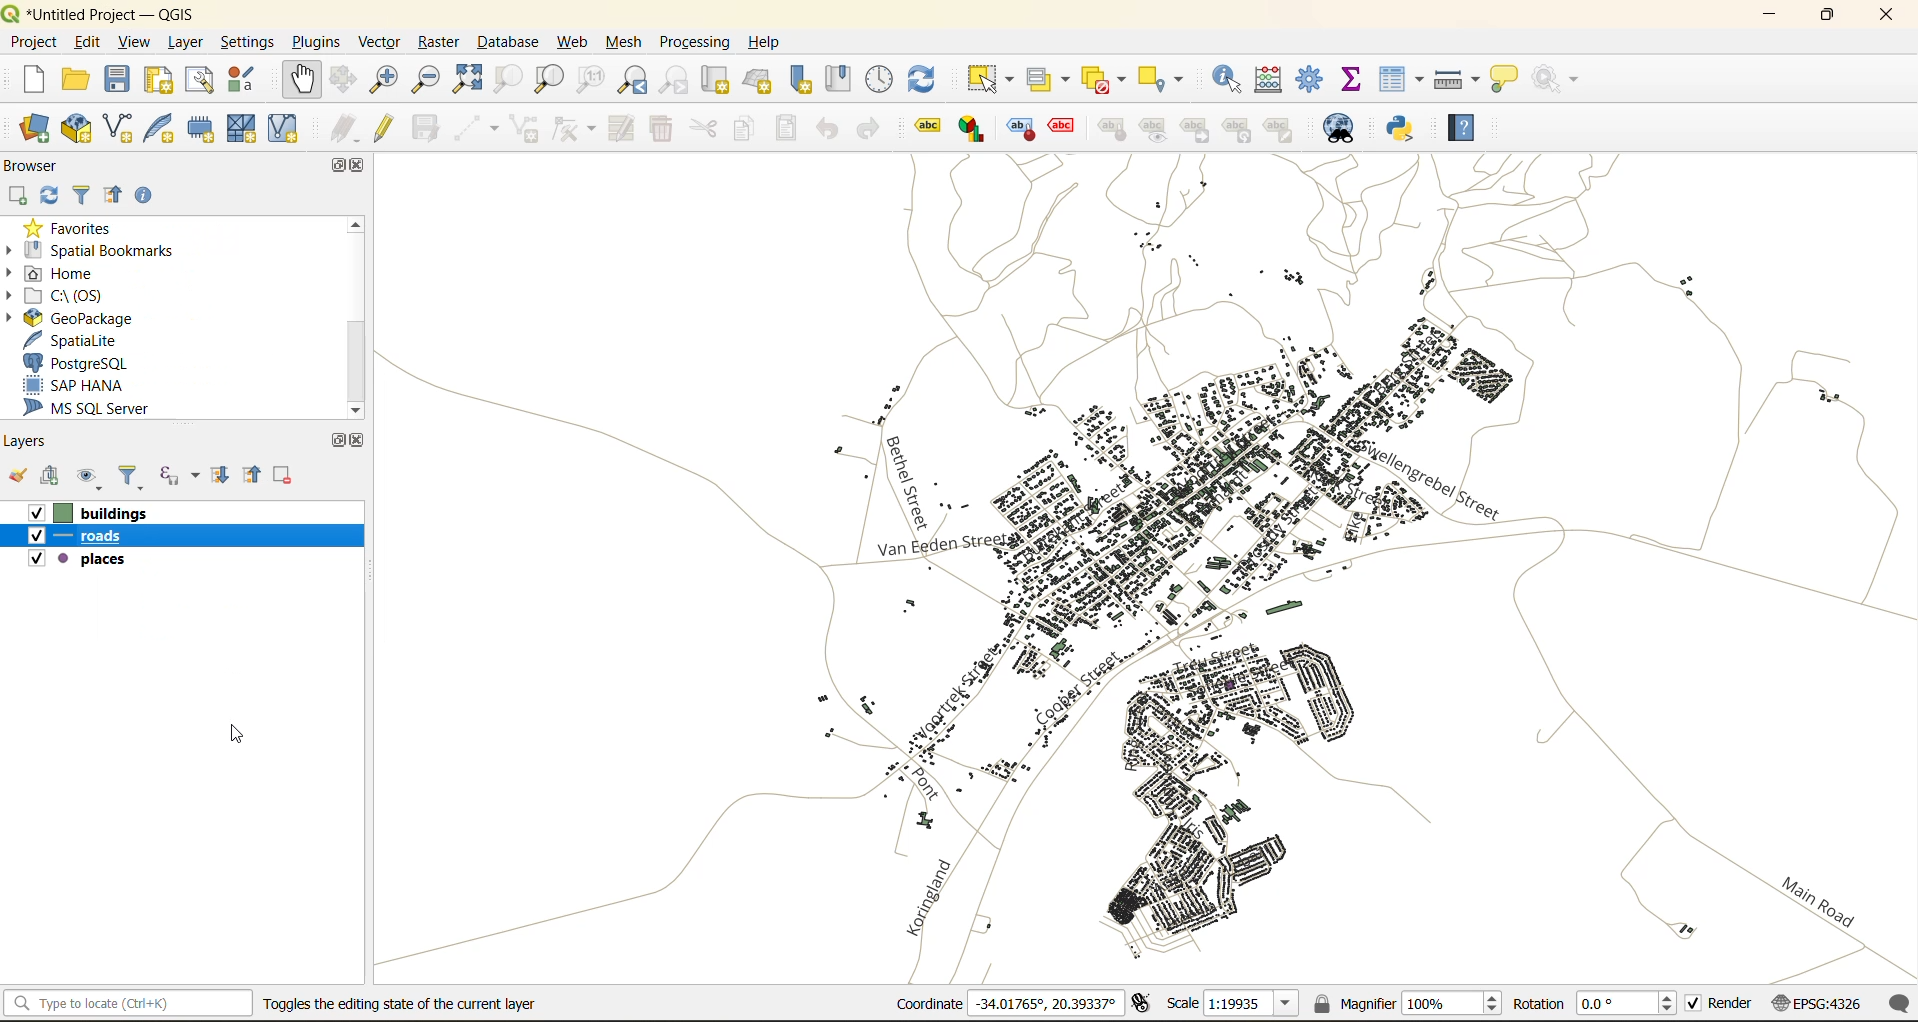 The width and height of the screenshot is (1918, 1022). What do you see at coordinates (126, 1004) in the screenshot?
I see `status bar` at bounding box center [126, 1004].